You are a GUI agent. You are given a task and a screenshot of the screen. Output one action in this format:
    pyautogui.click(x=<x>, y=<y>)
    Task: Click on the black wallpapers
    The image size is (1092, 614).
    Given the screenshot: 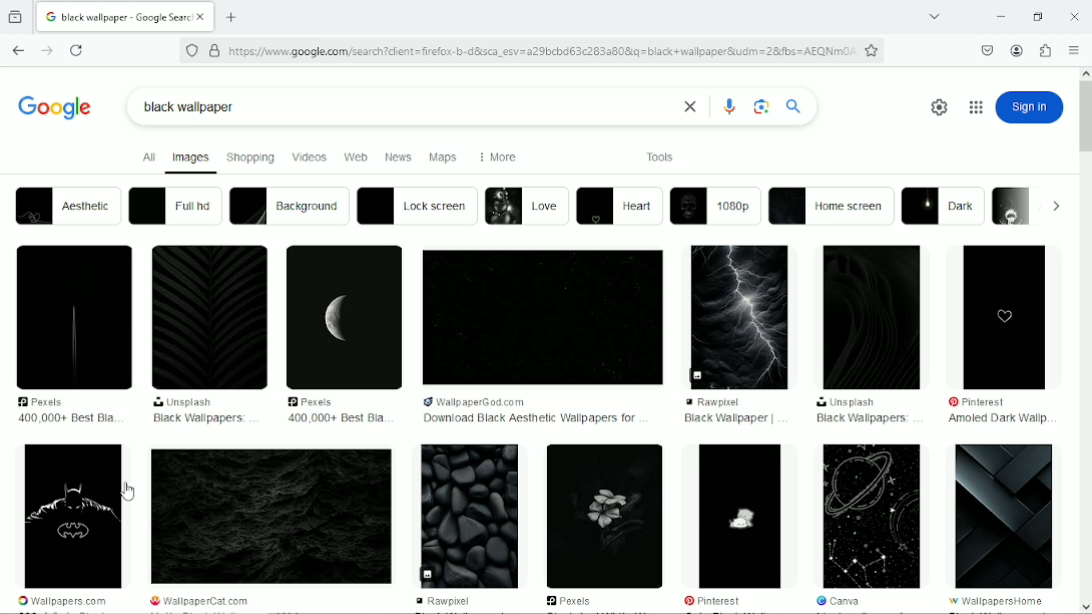 What is the action you would take?
    pyautogui.click(x=862, y=419)
    